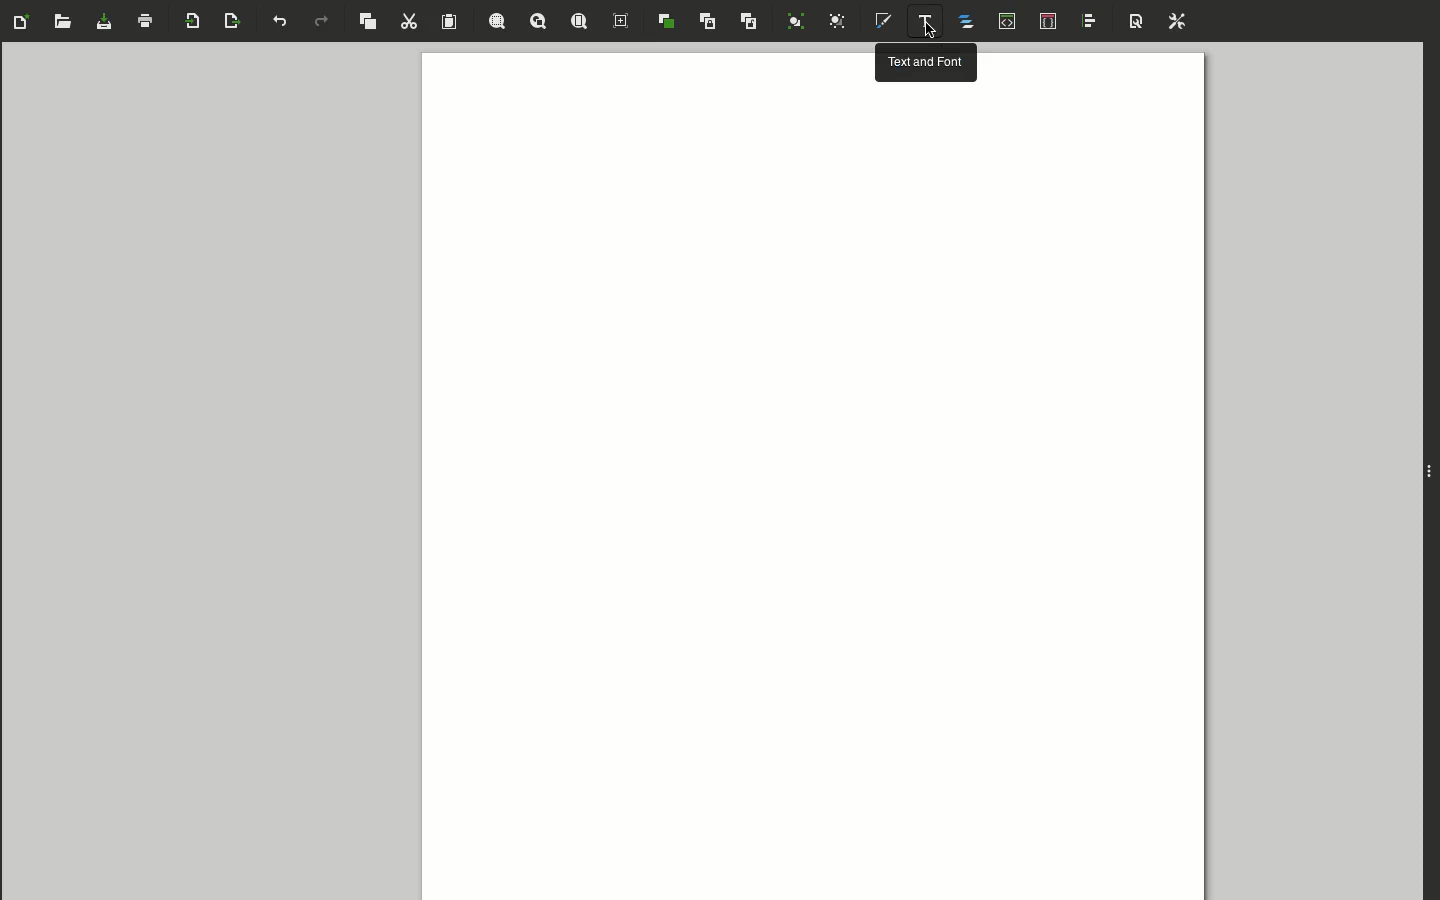 This screenshot has width=1440, height=900. What do you see at coordinates (971, 24) in the screenshot?
I see `Layers and objects` at bounding box center [971, 24].